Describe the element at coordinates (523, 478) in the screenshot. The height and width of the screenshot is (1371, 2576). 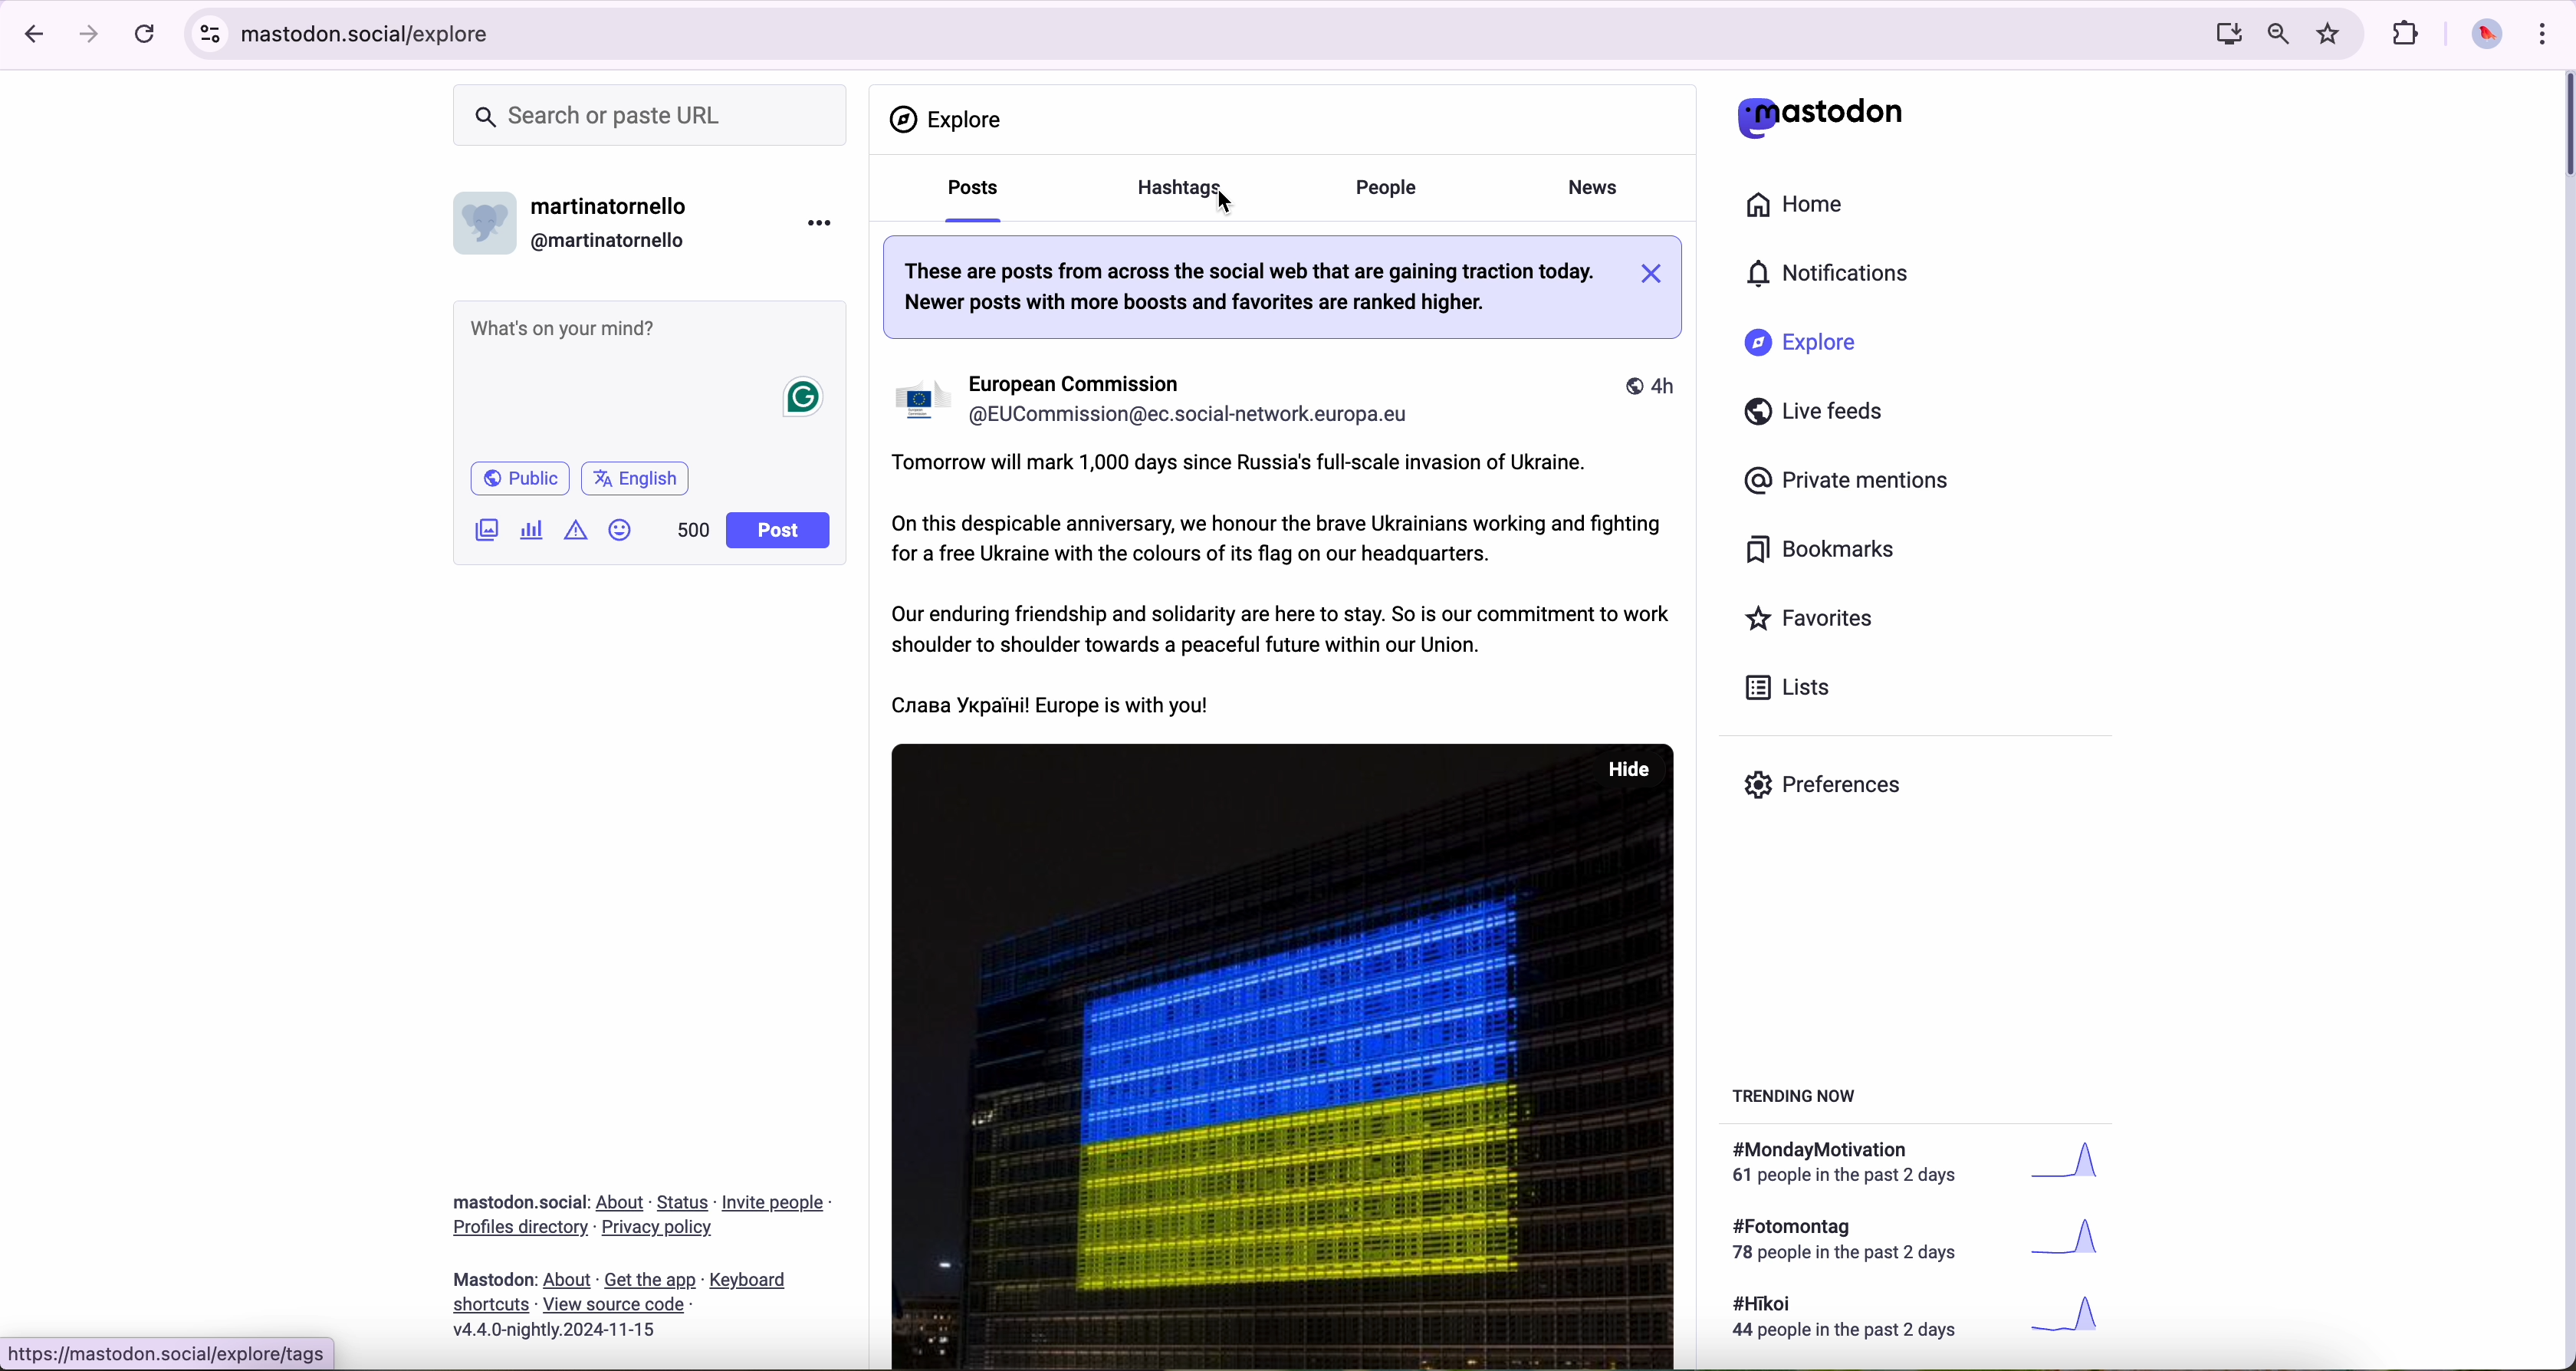
I see `public` at that location.